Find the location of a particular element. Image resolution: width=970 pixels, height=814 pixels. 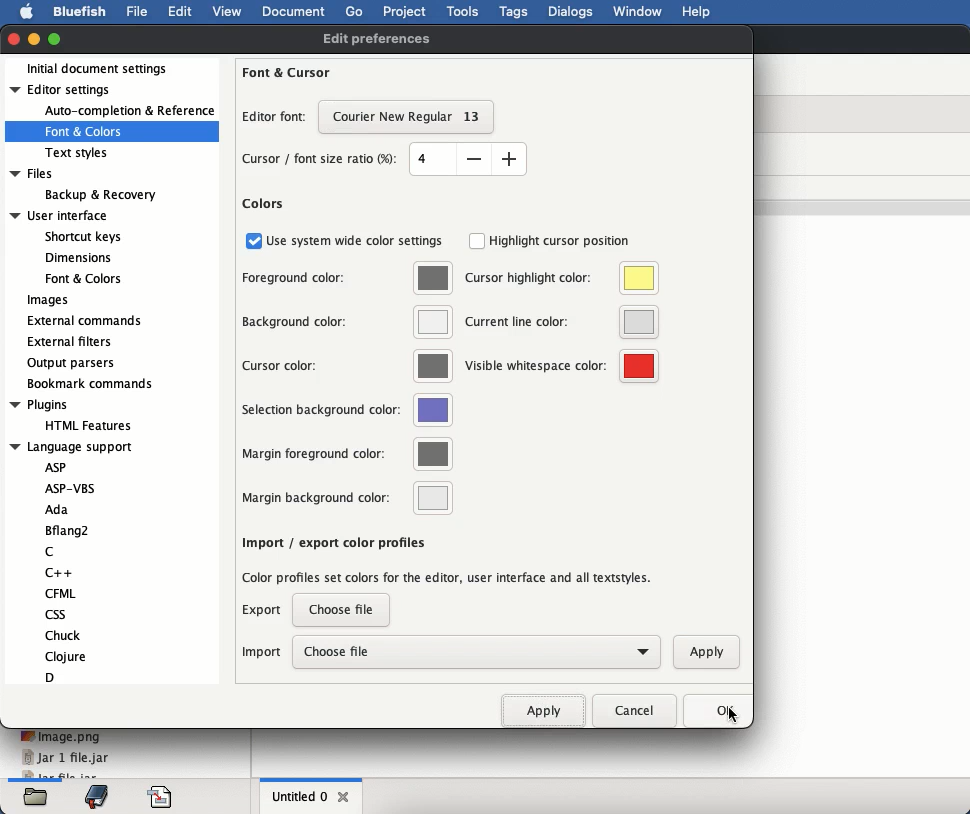

choose file is located at coordinates (344, 610).